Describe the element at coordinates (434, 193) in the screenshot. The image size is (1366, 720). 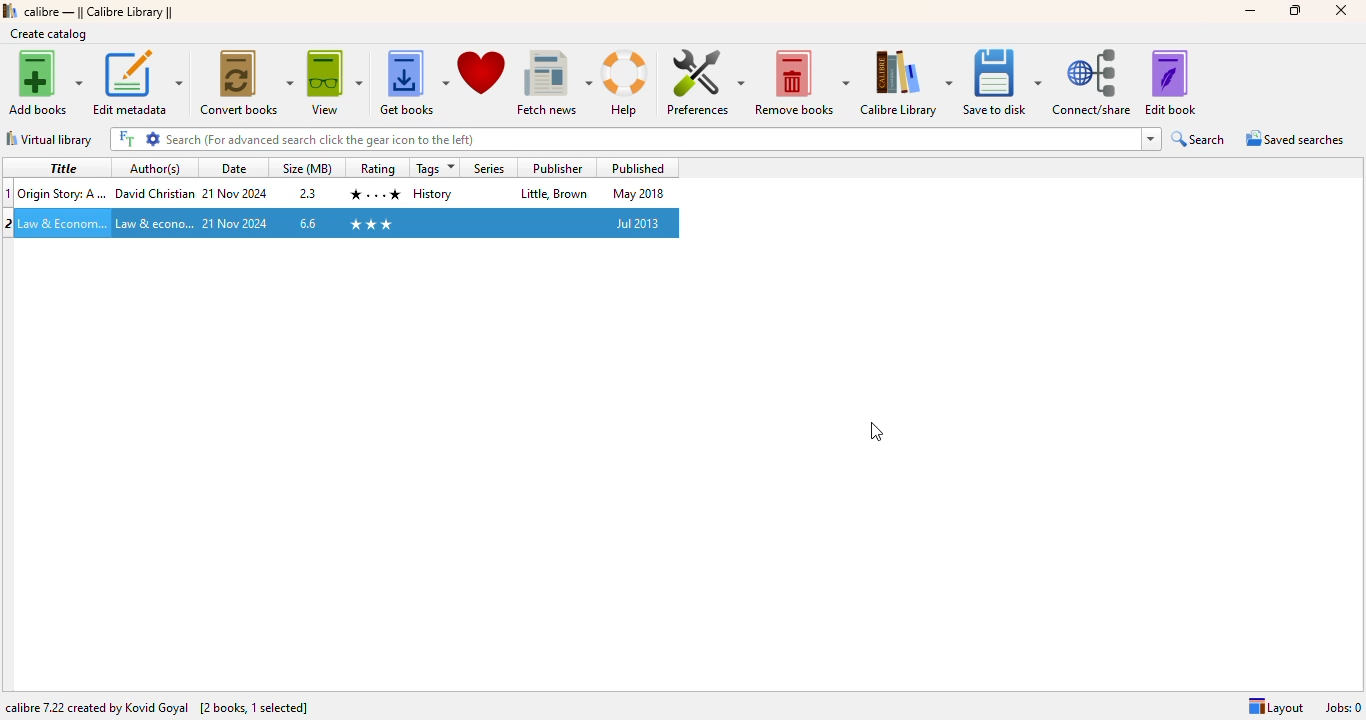
I see `tag` at that location.